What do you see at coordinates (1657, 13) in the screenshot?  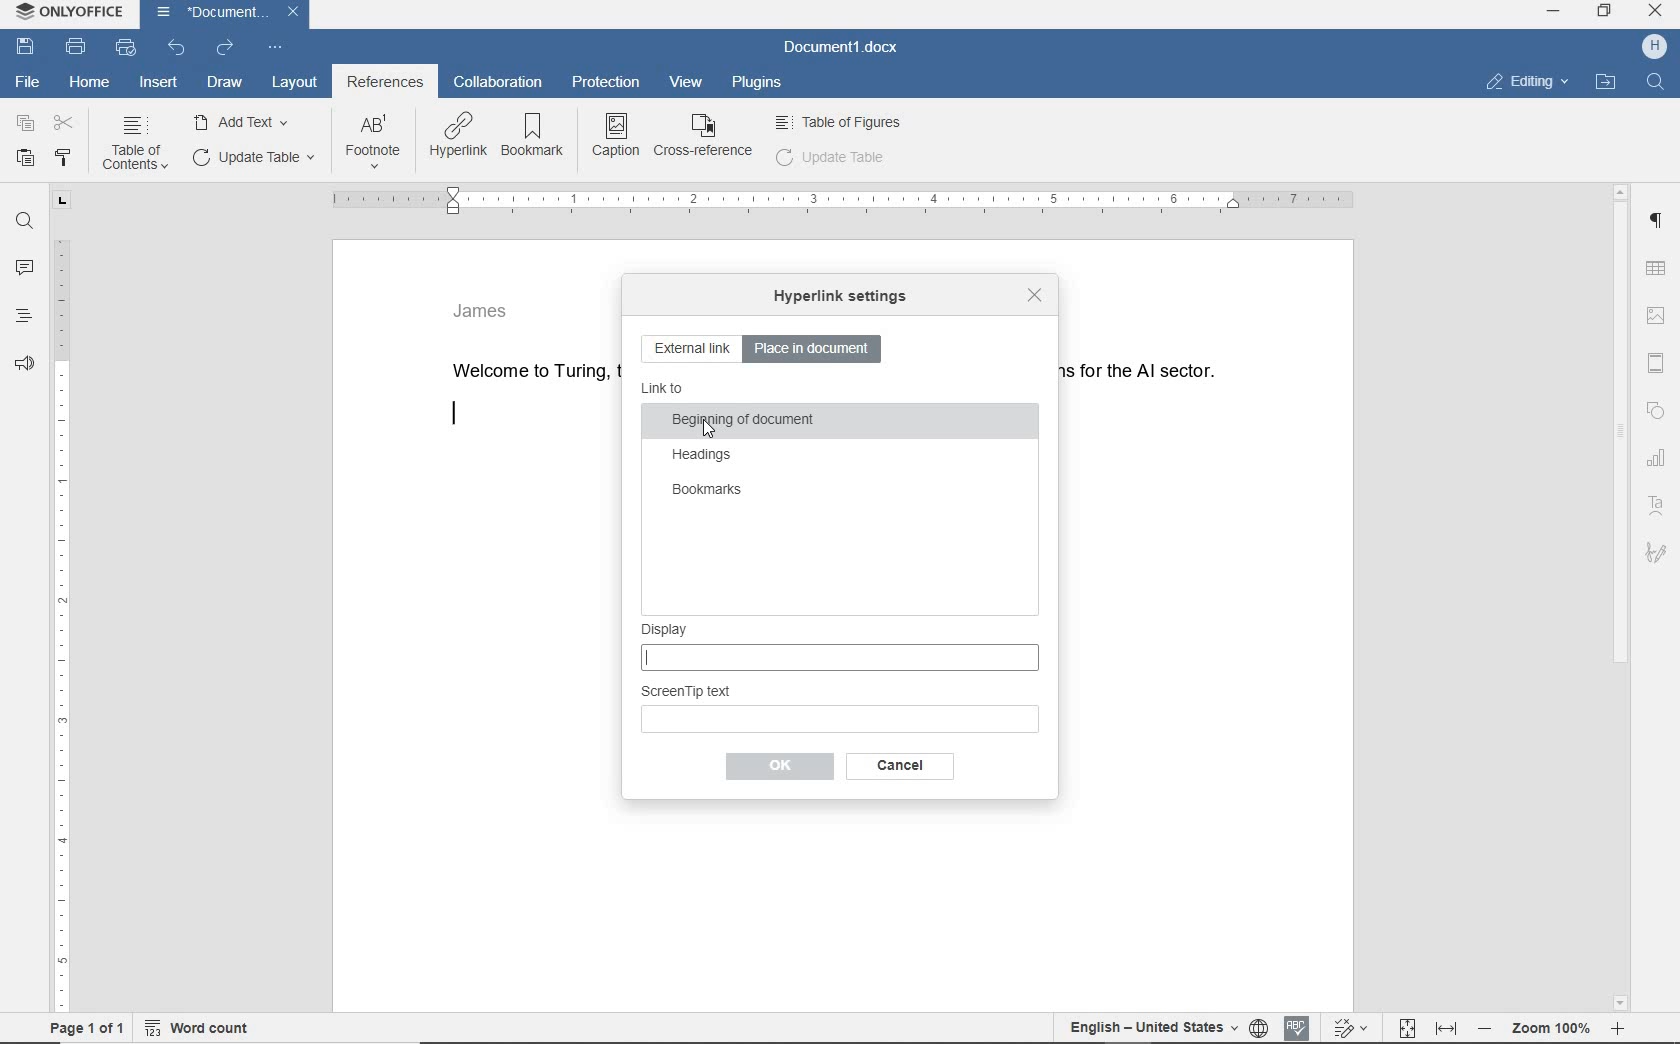 I see `Close` at bounding box center [1657, 13].